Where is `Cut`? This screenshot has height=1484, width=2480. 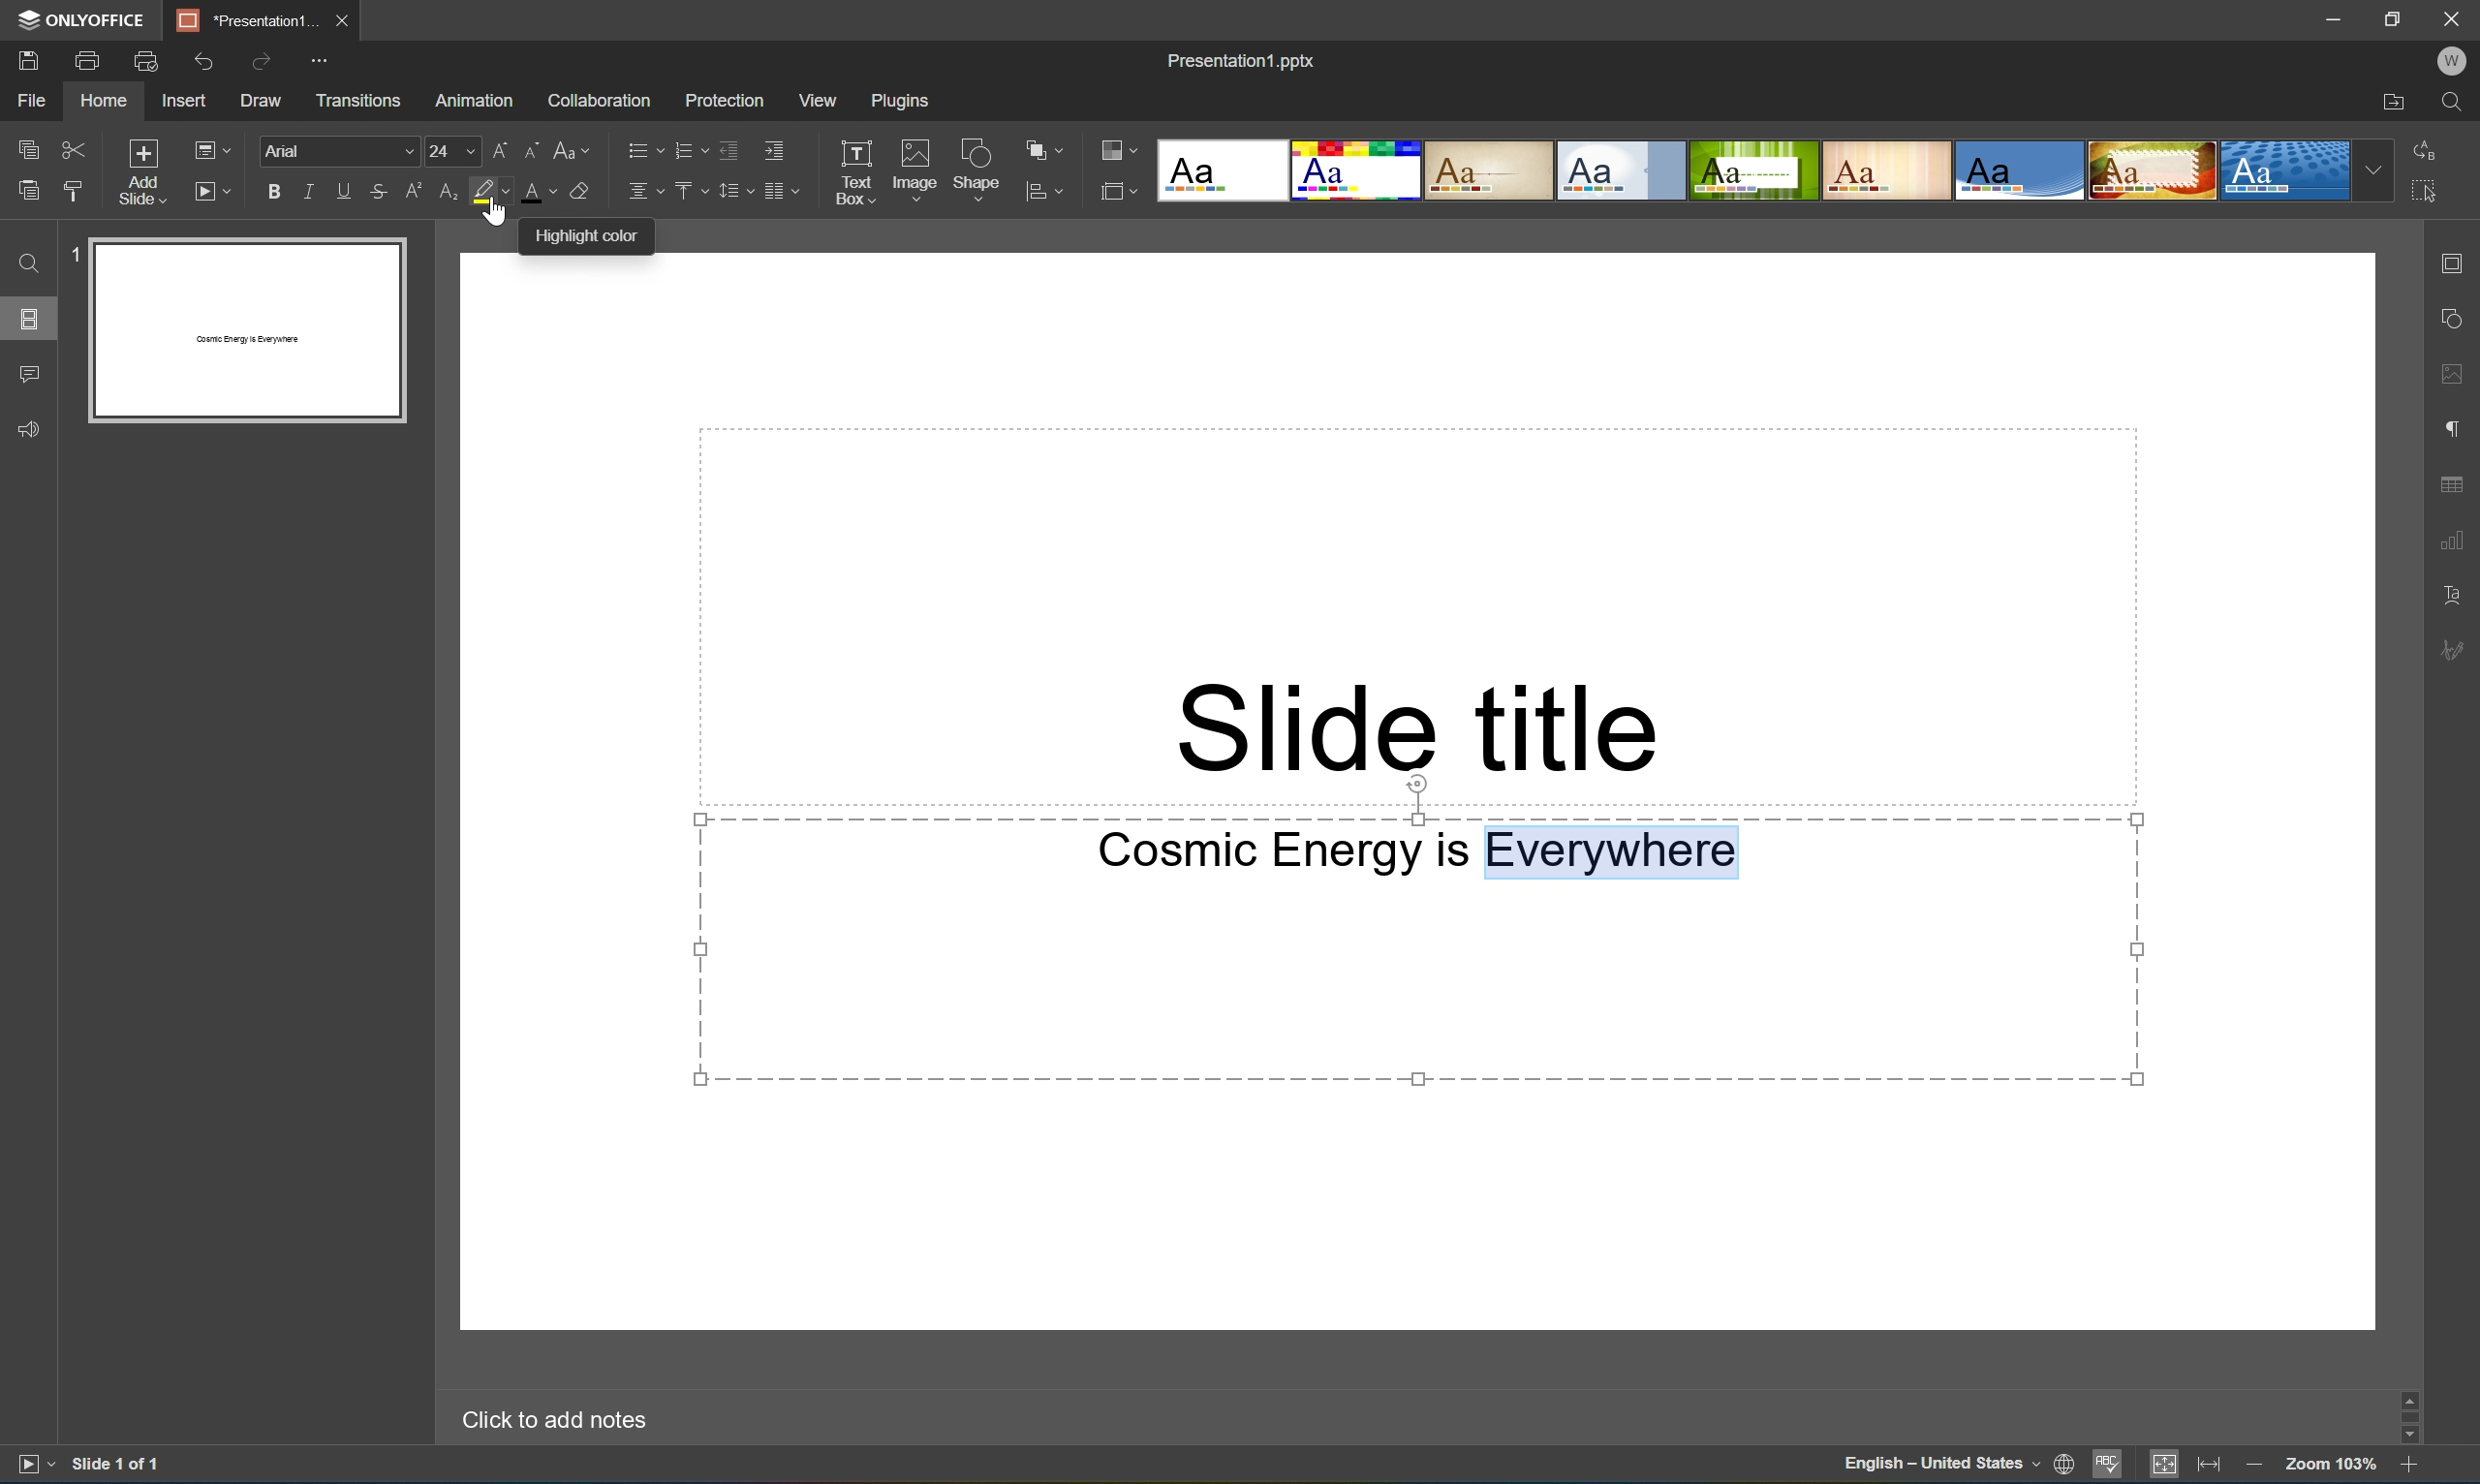 Cut is located at coordinates (79, 147).